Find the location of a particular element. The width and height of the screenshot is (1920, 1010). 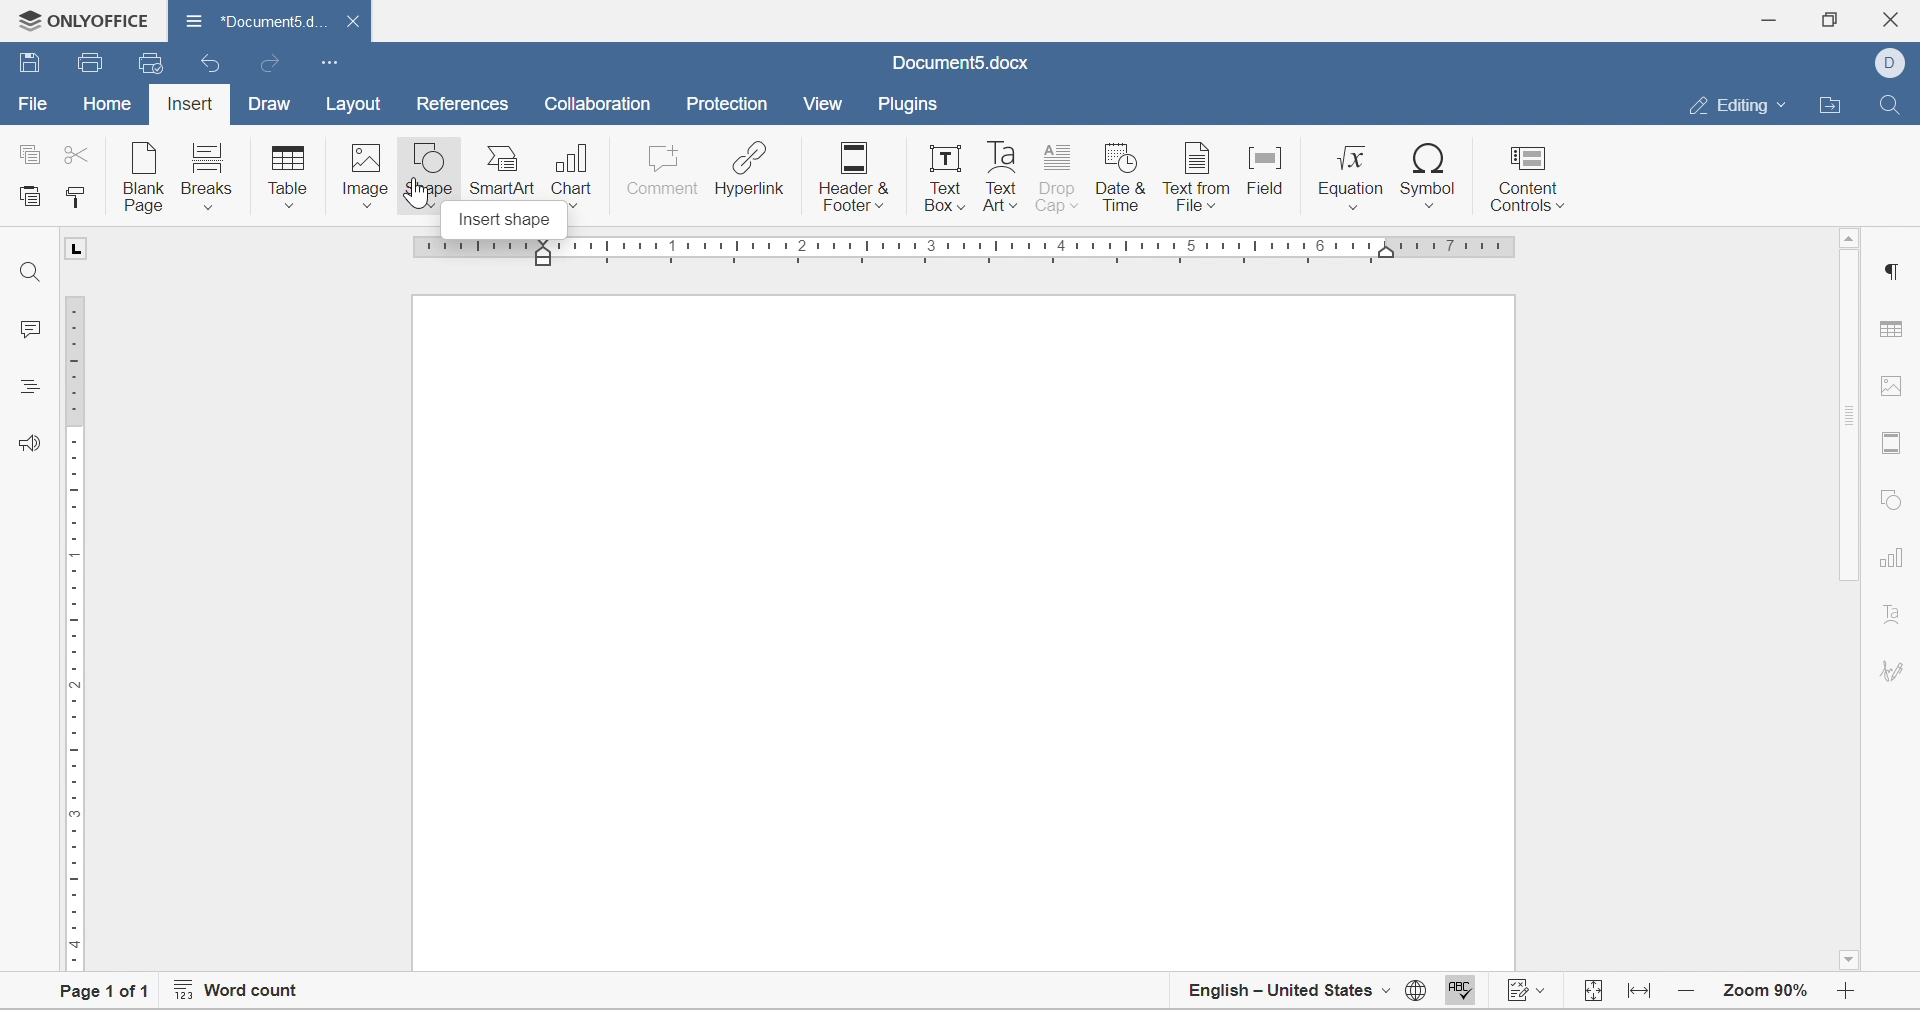

headings is located at coordinates (31, 386).